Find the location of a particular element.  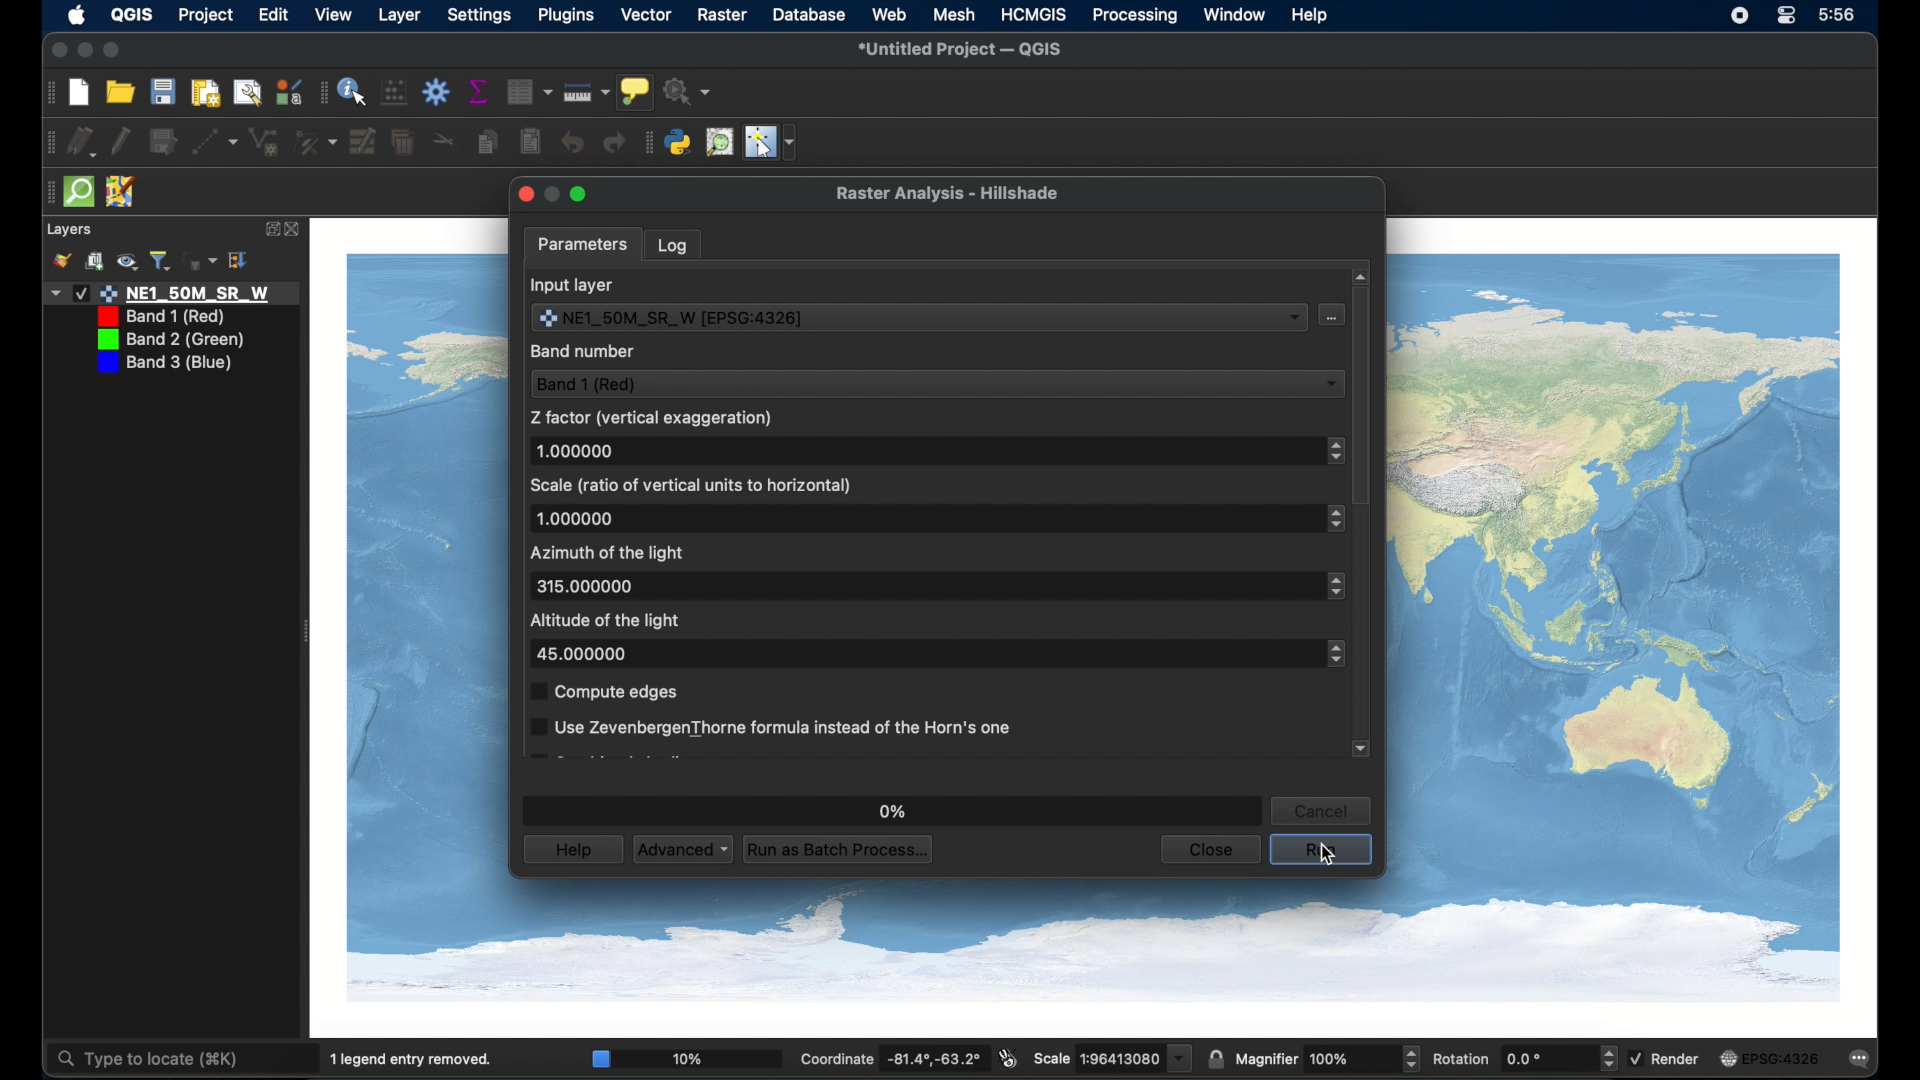

messages is located at coordinates (1862, 1060).